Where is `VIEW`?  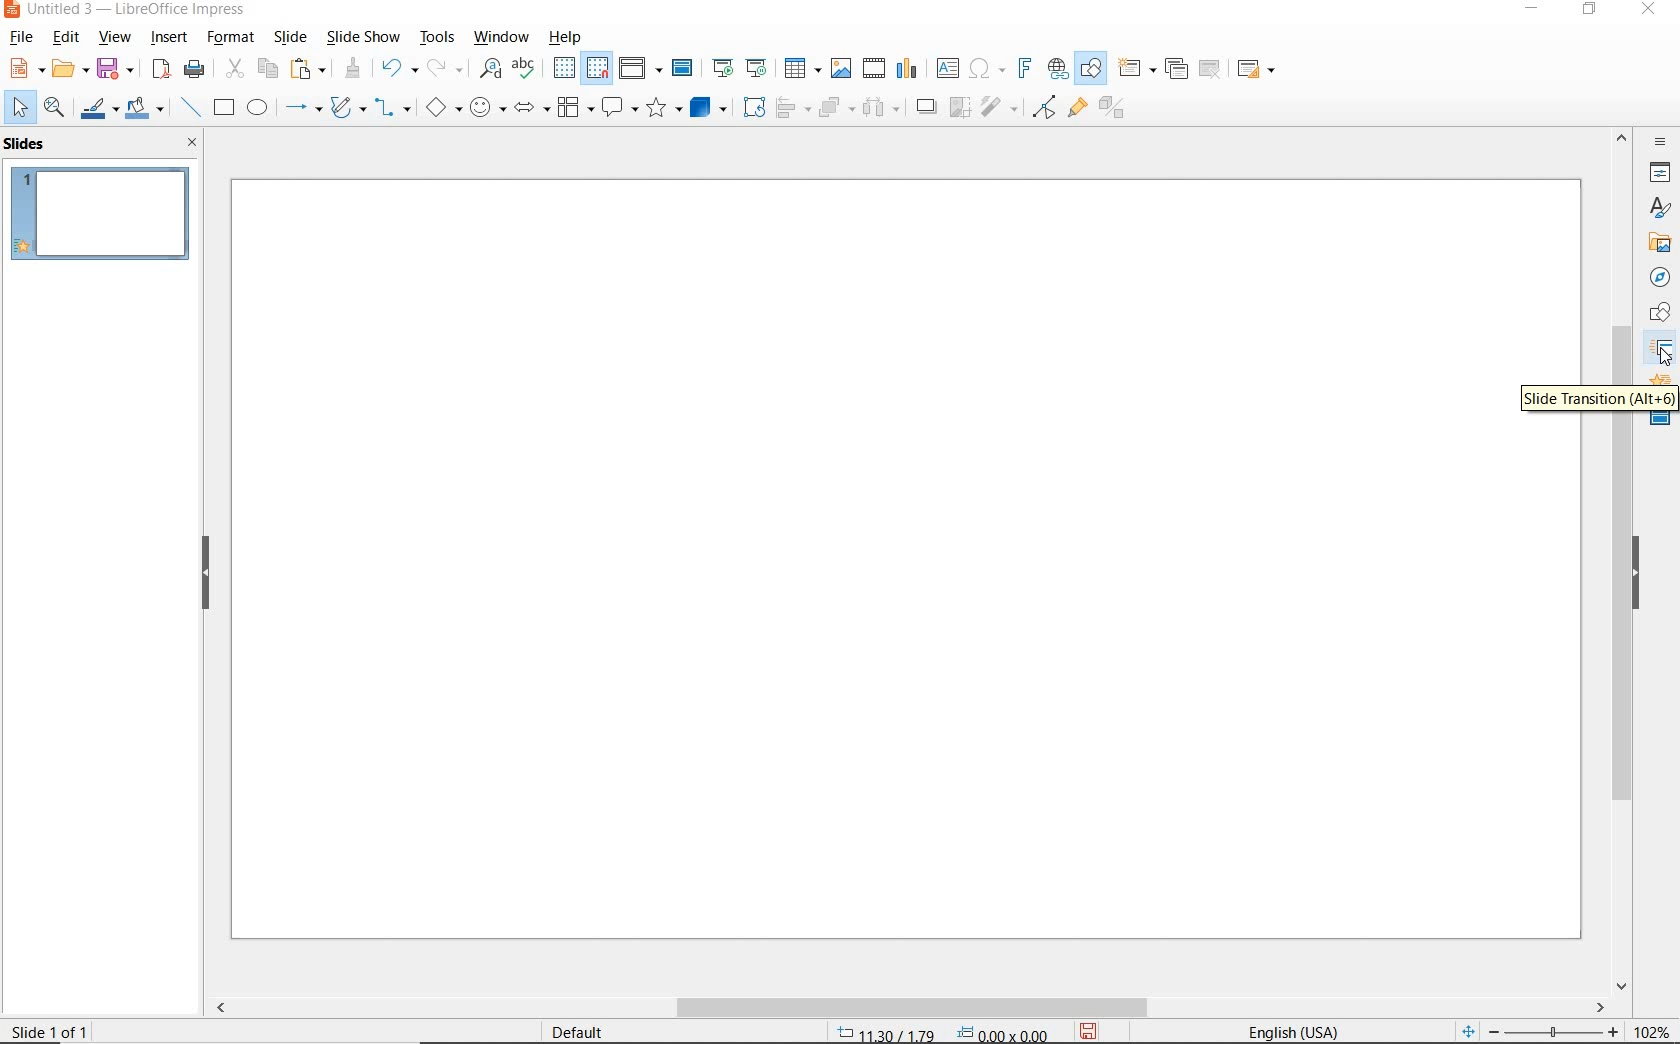
VIEW is located at coordinates (115, 37).